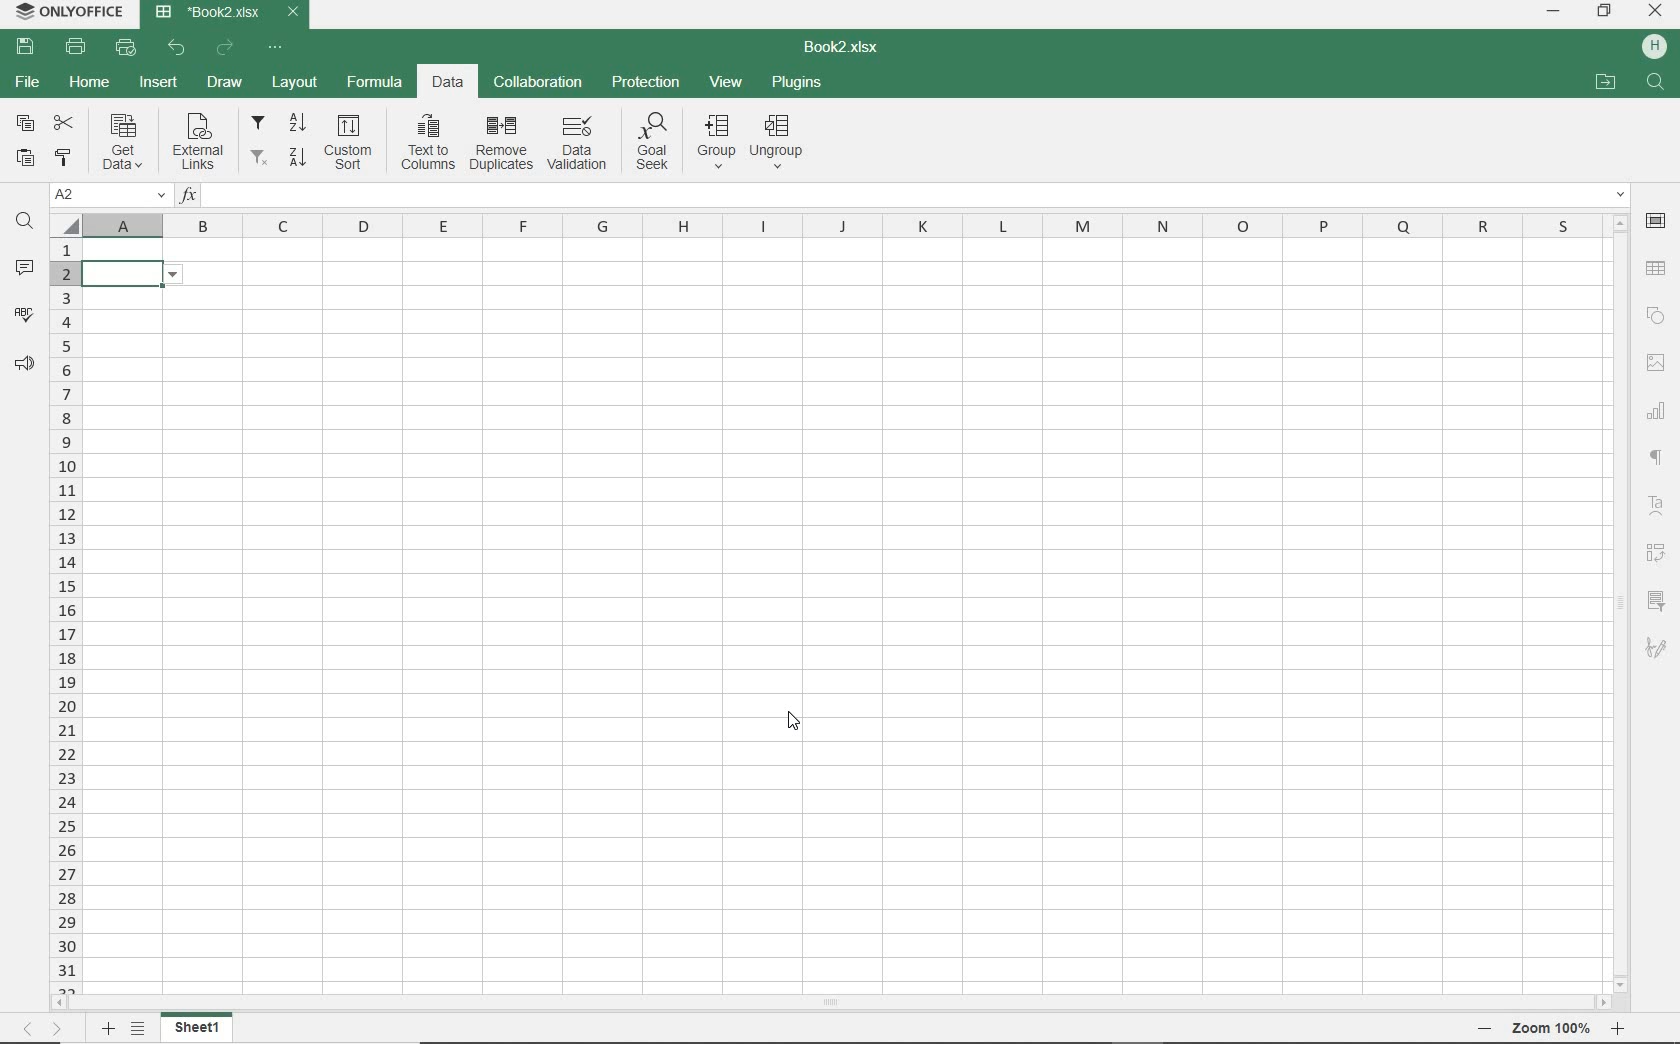 This screenshot has height=1044, width=1680. I want to click on text to columns, so click(429, 141).